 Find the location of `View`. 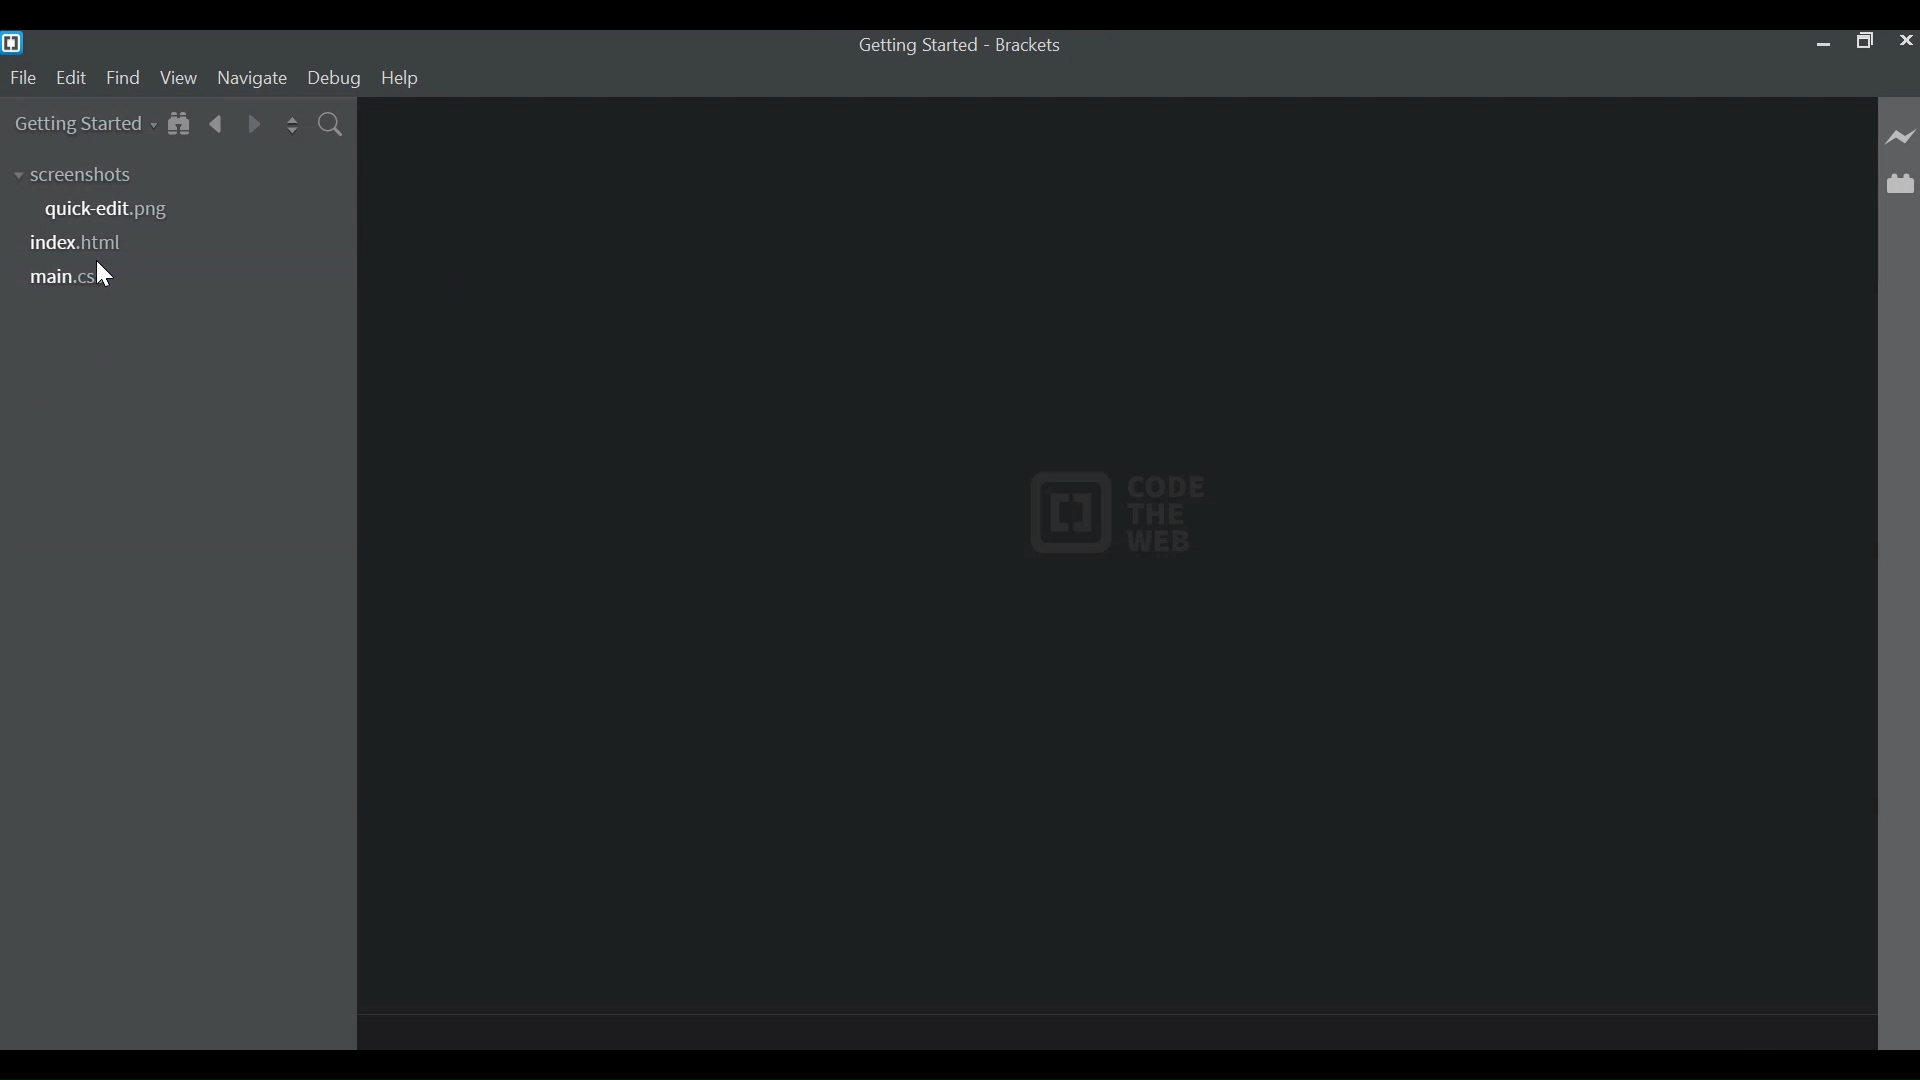

View is located at coordinates (179, 78).